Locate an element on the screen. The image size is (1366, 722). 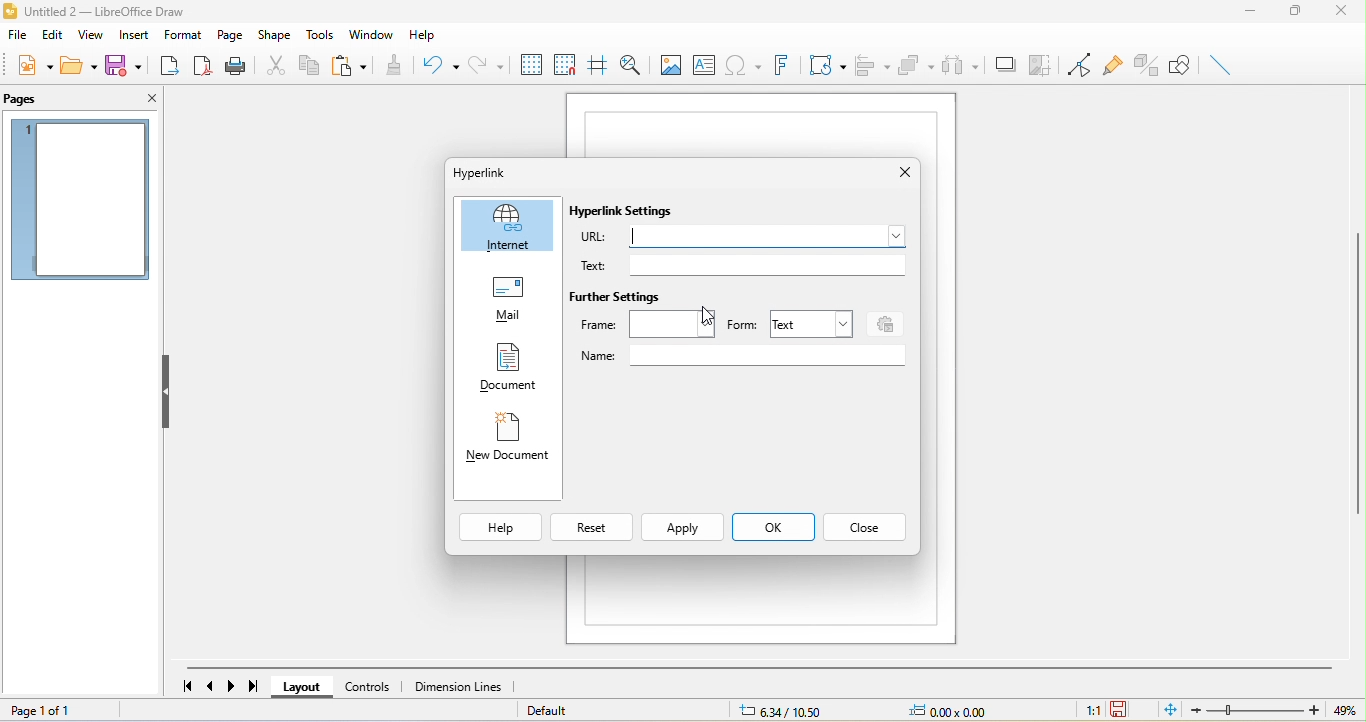
copy is located at coordinates (304, 65).